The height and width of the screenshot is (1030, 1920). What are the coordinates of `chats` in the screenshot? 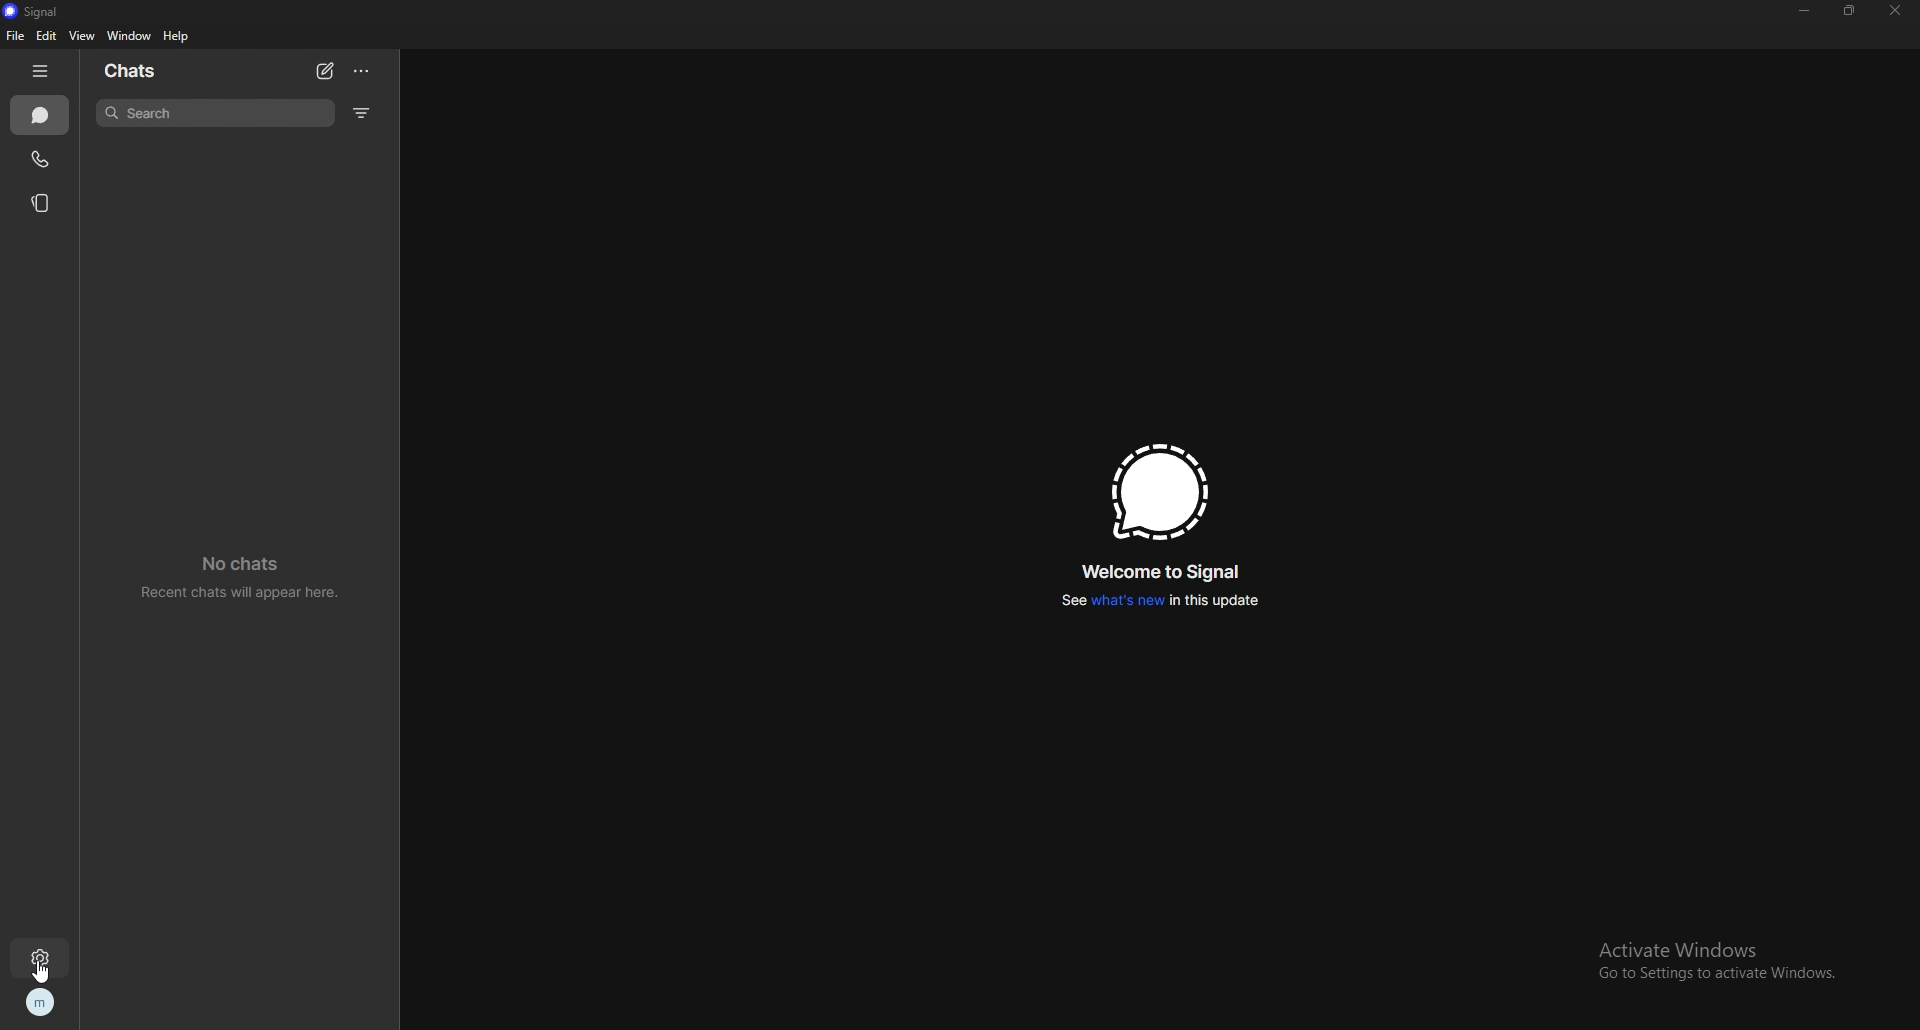 It's located at (39, 115).